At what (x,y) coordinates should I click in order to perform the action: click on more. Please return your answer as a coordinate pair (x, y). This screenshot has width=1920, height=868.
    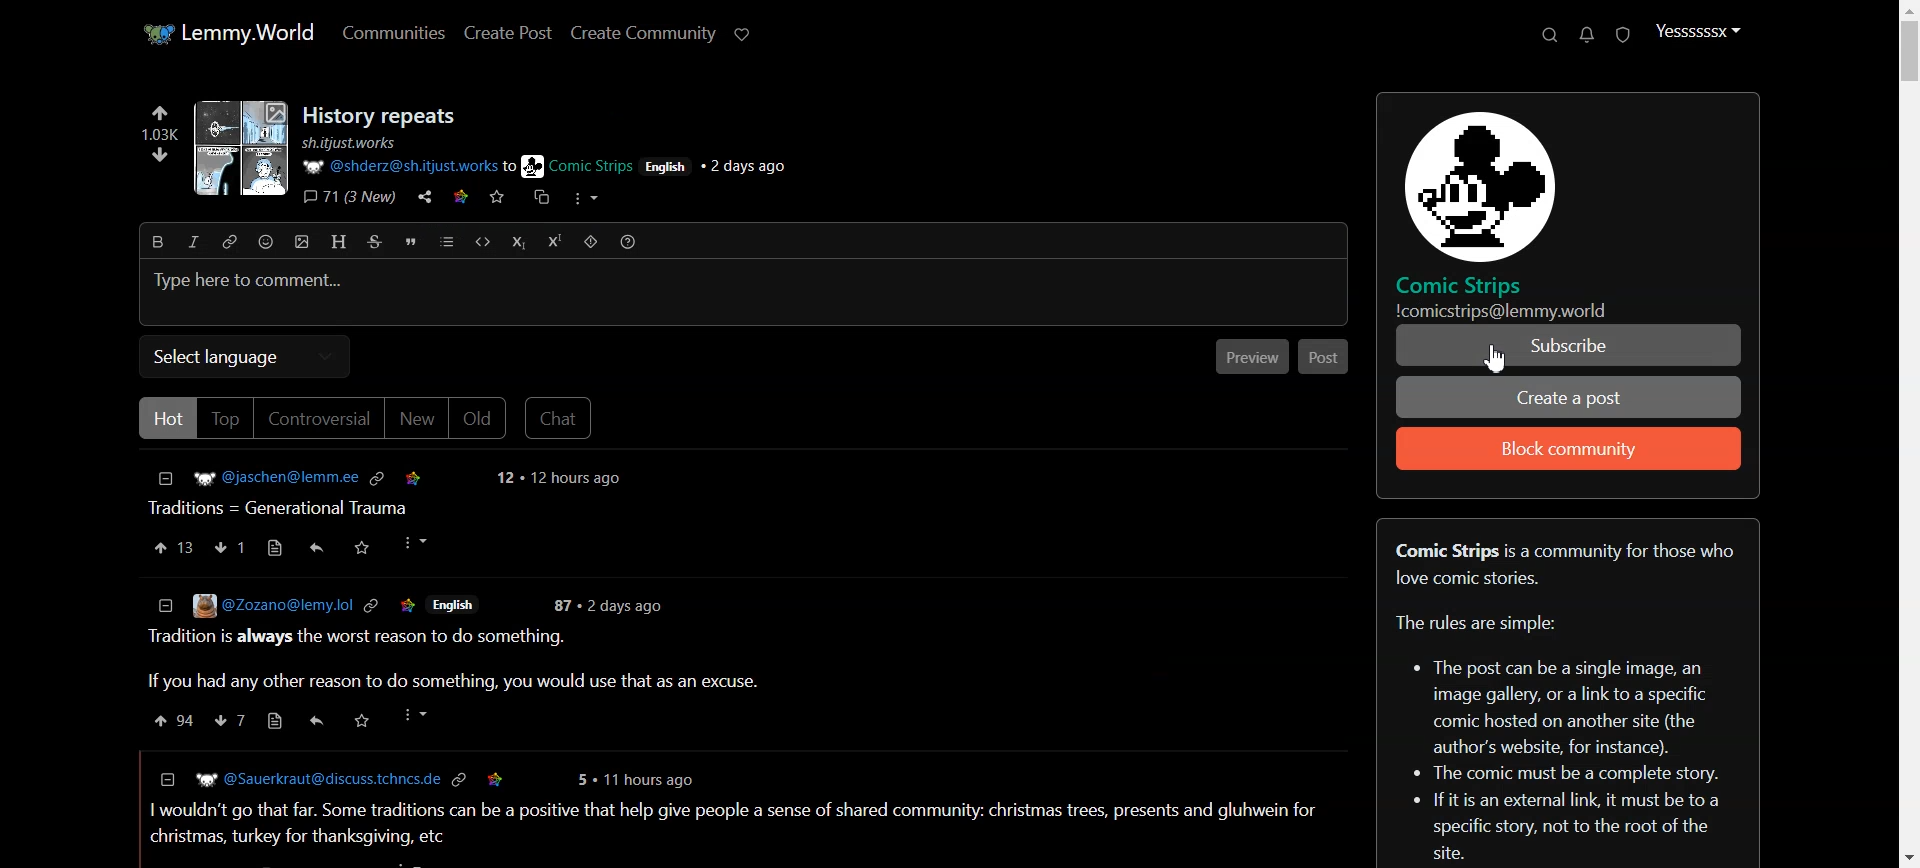
    Looking at the image, I should click on (411, 715).